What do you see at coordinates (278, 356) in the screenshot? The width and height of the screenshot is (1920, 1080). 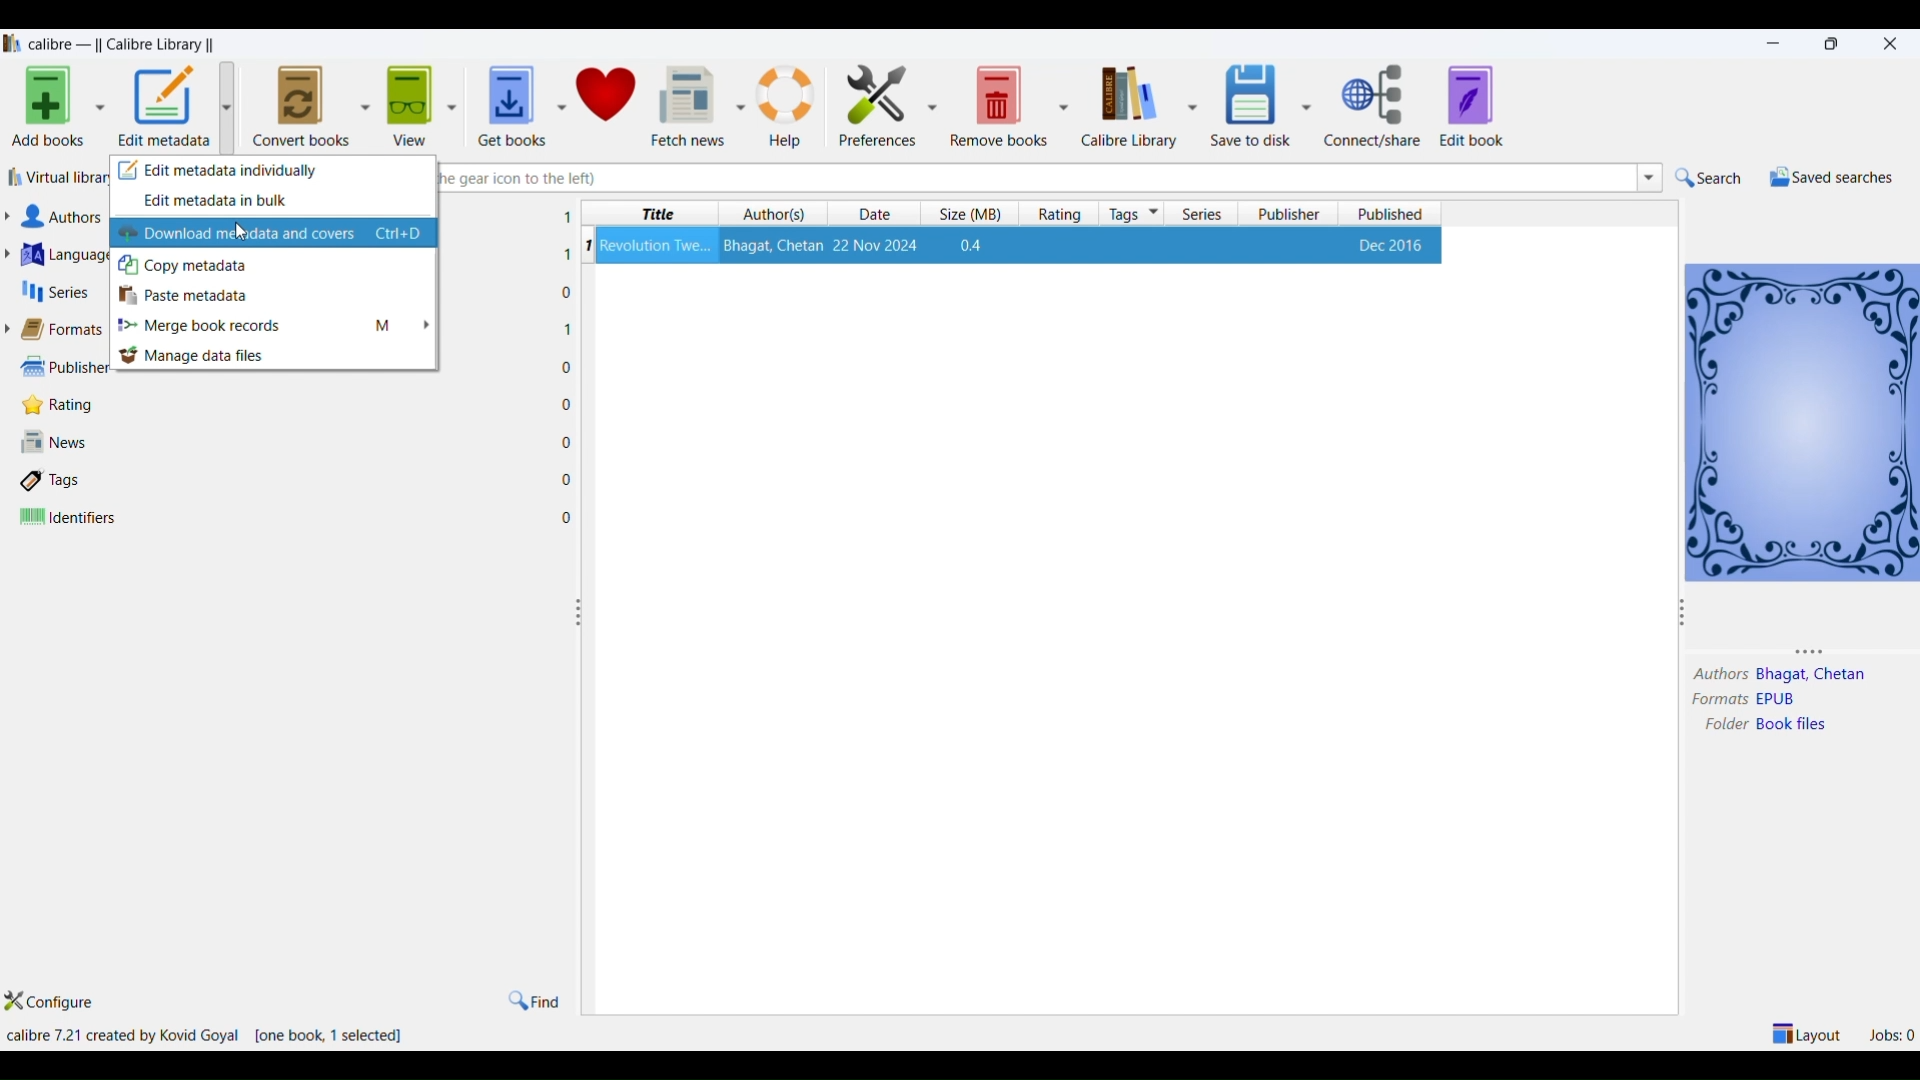 I see `manage data files` at bounding box center [278, 356].